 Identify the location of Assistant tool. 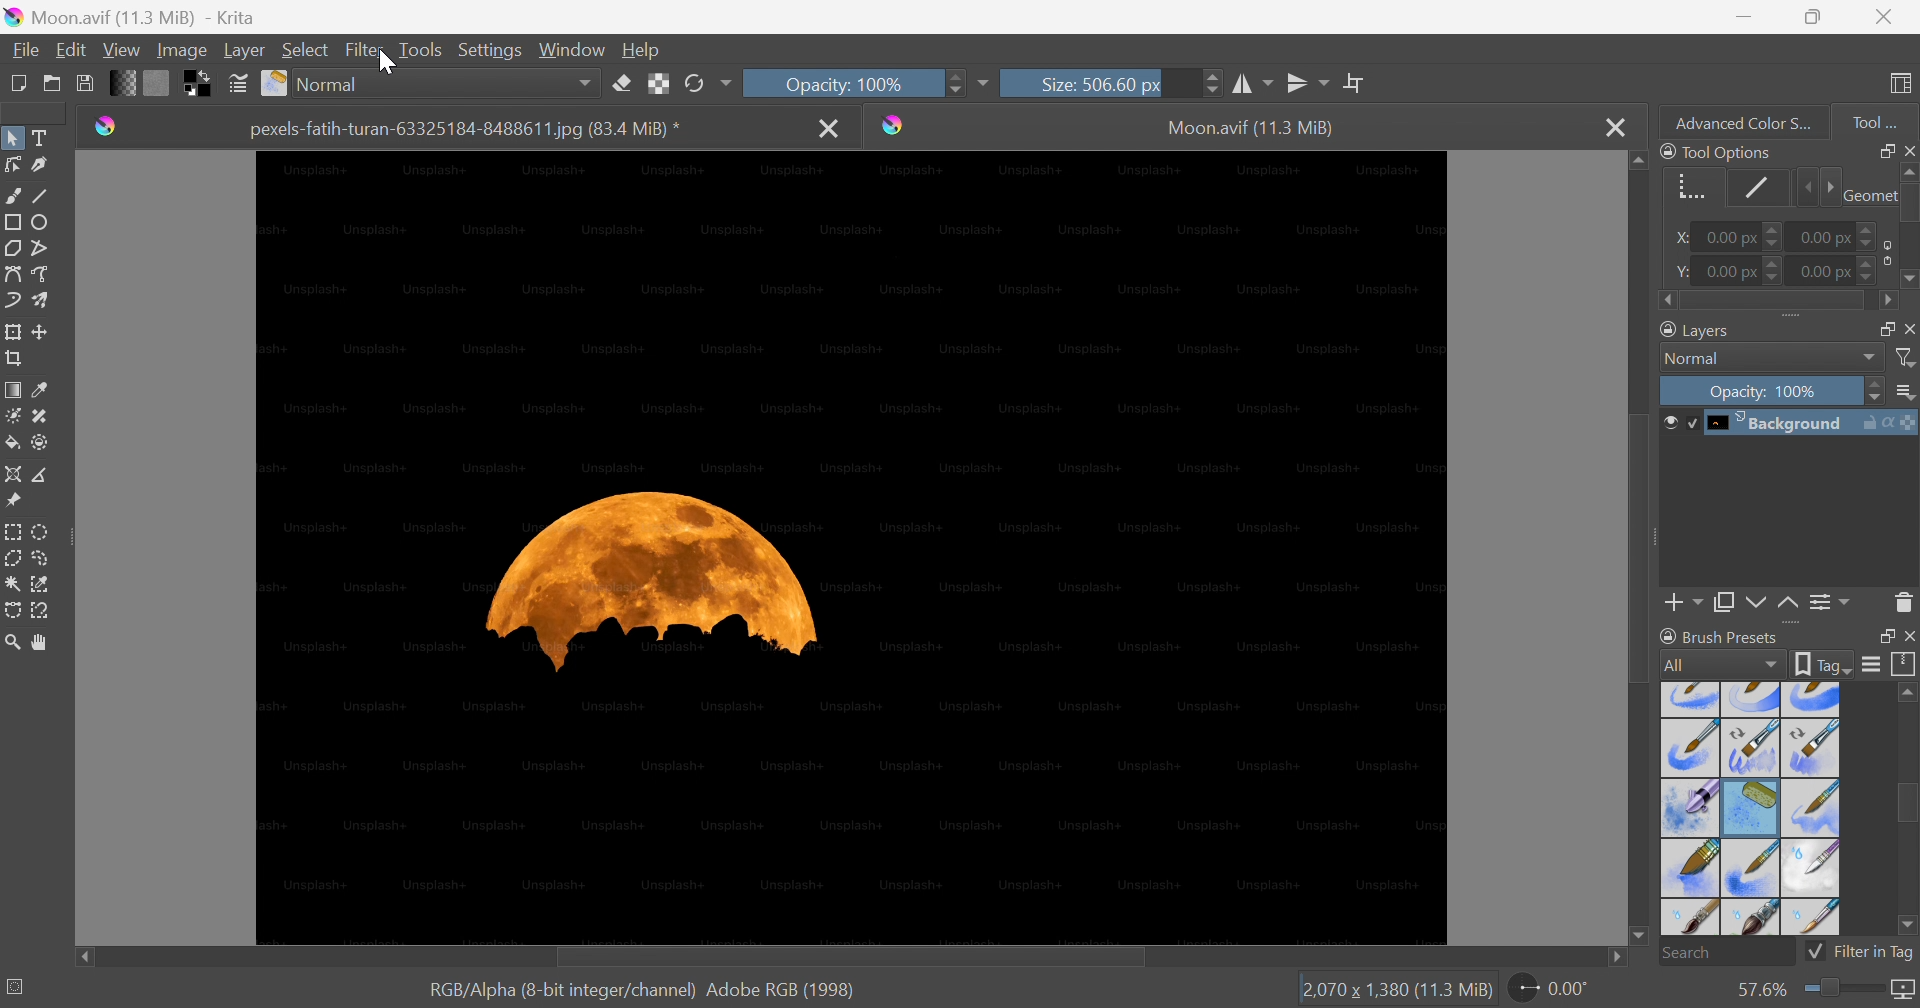
(12, 474).